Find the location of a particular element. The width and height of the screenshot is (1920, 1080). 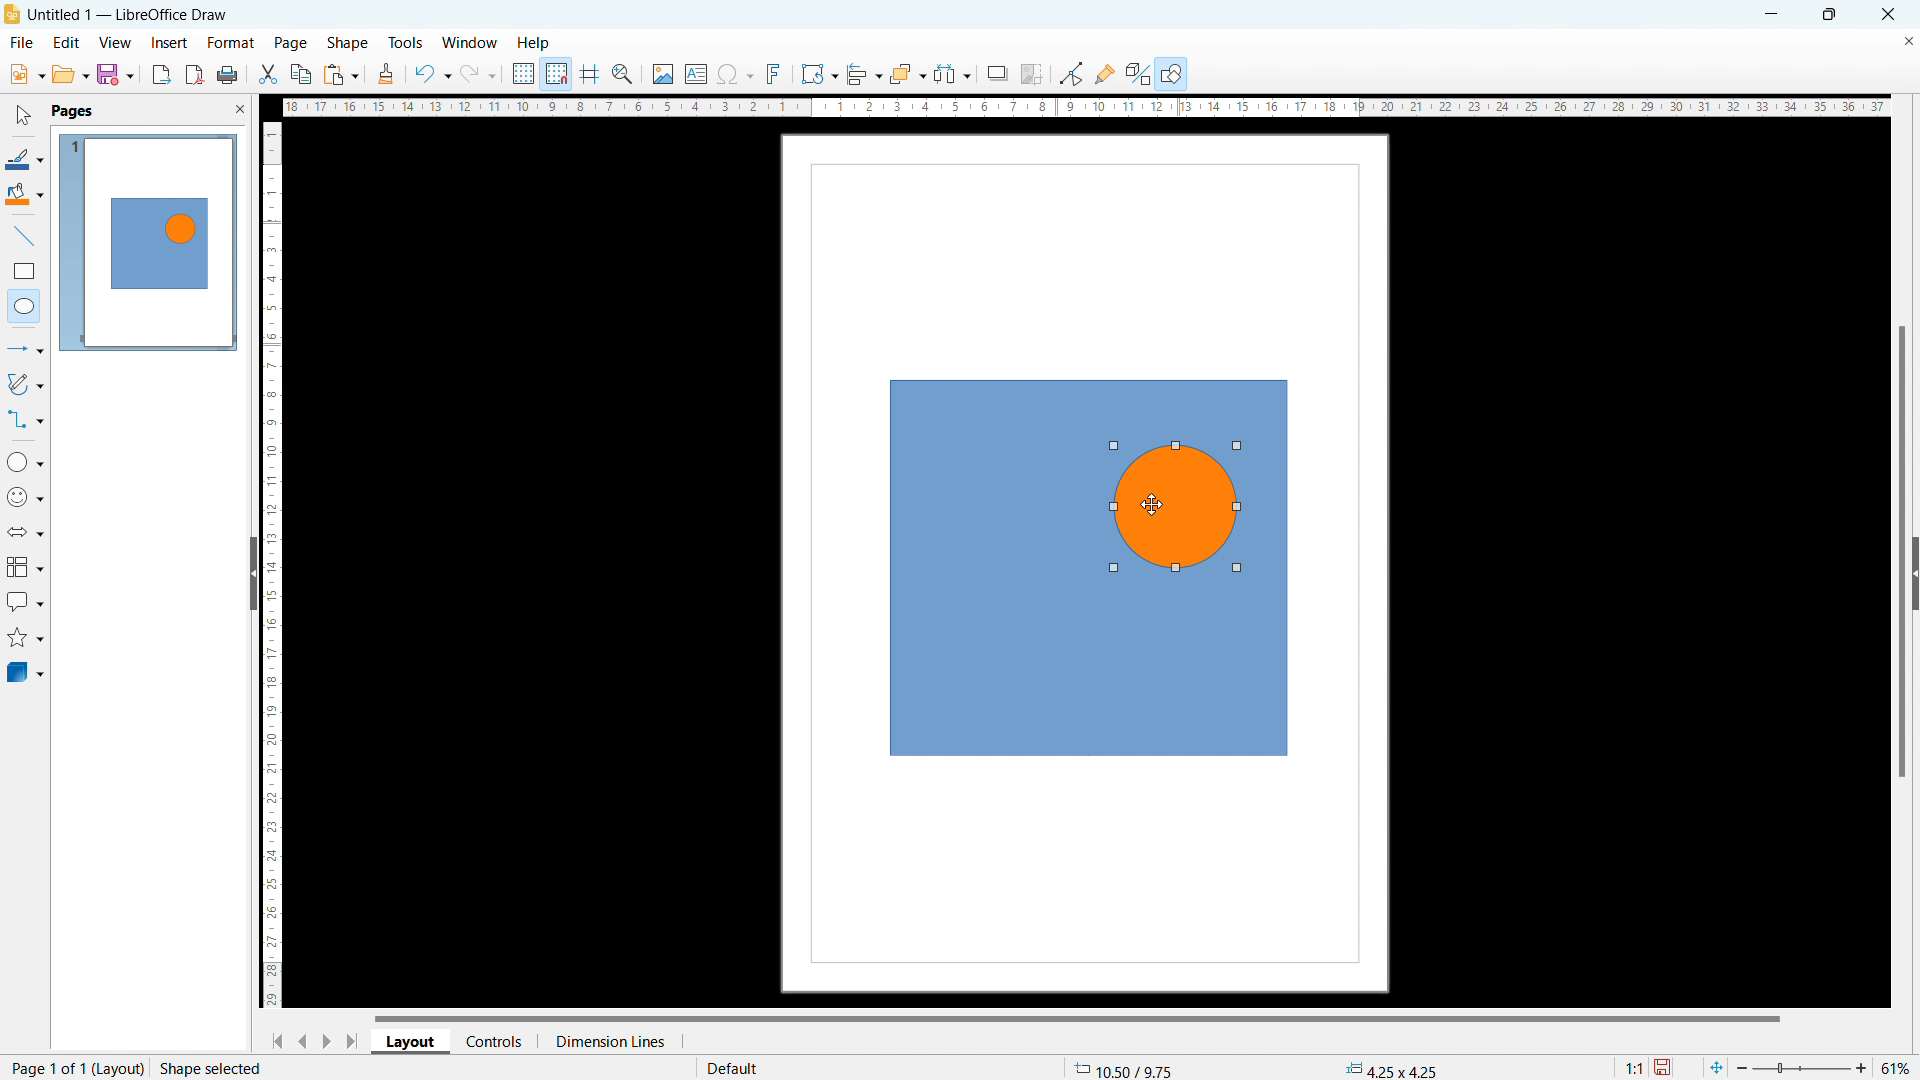

controls is located at coordinates (496, 1040).